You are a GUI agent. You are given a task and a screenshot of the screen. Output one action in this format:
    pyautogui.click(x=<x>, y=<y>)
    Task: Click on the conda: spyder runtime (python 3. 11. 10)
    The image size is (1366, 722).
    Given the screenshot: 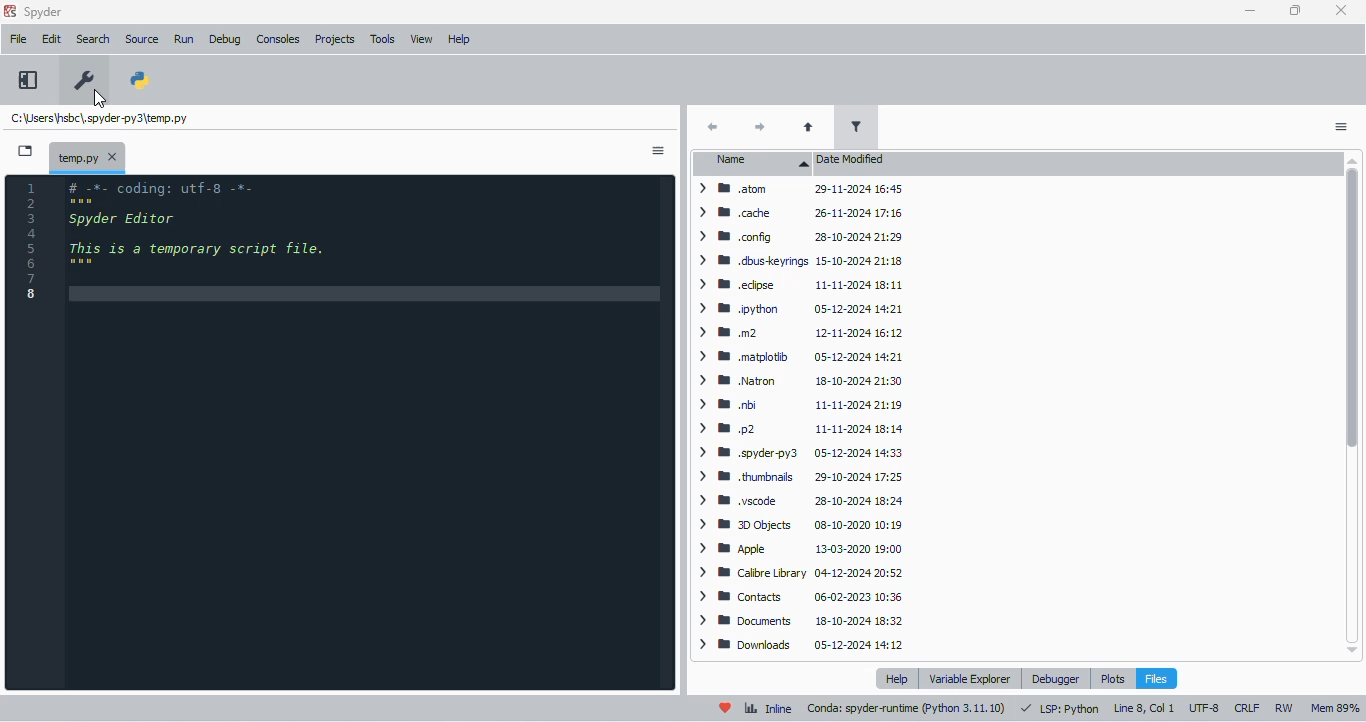 What is the action you would take?
    pyautogui.click(x=908, y=708)
    